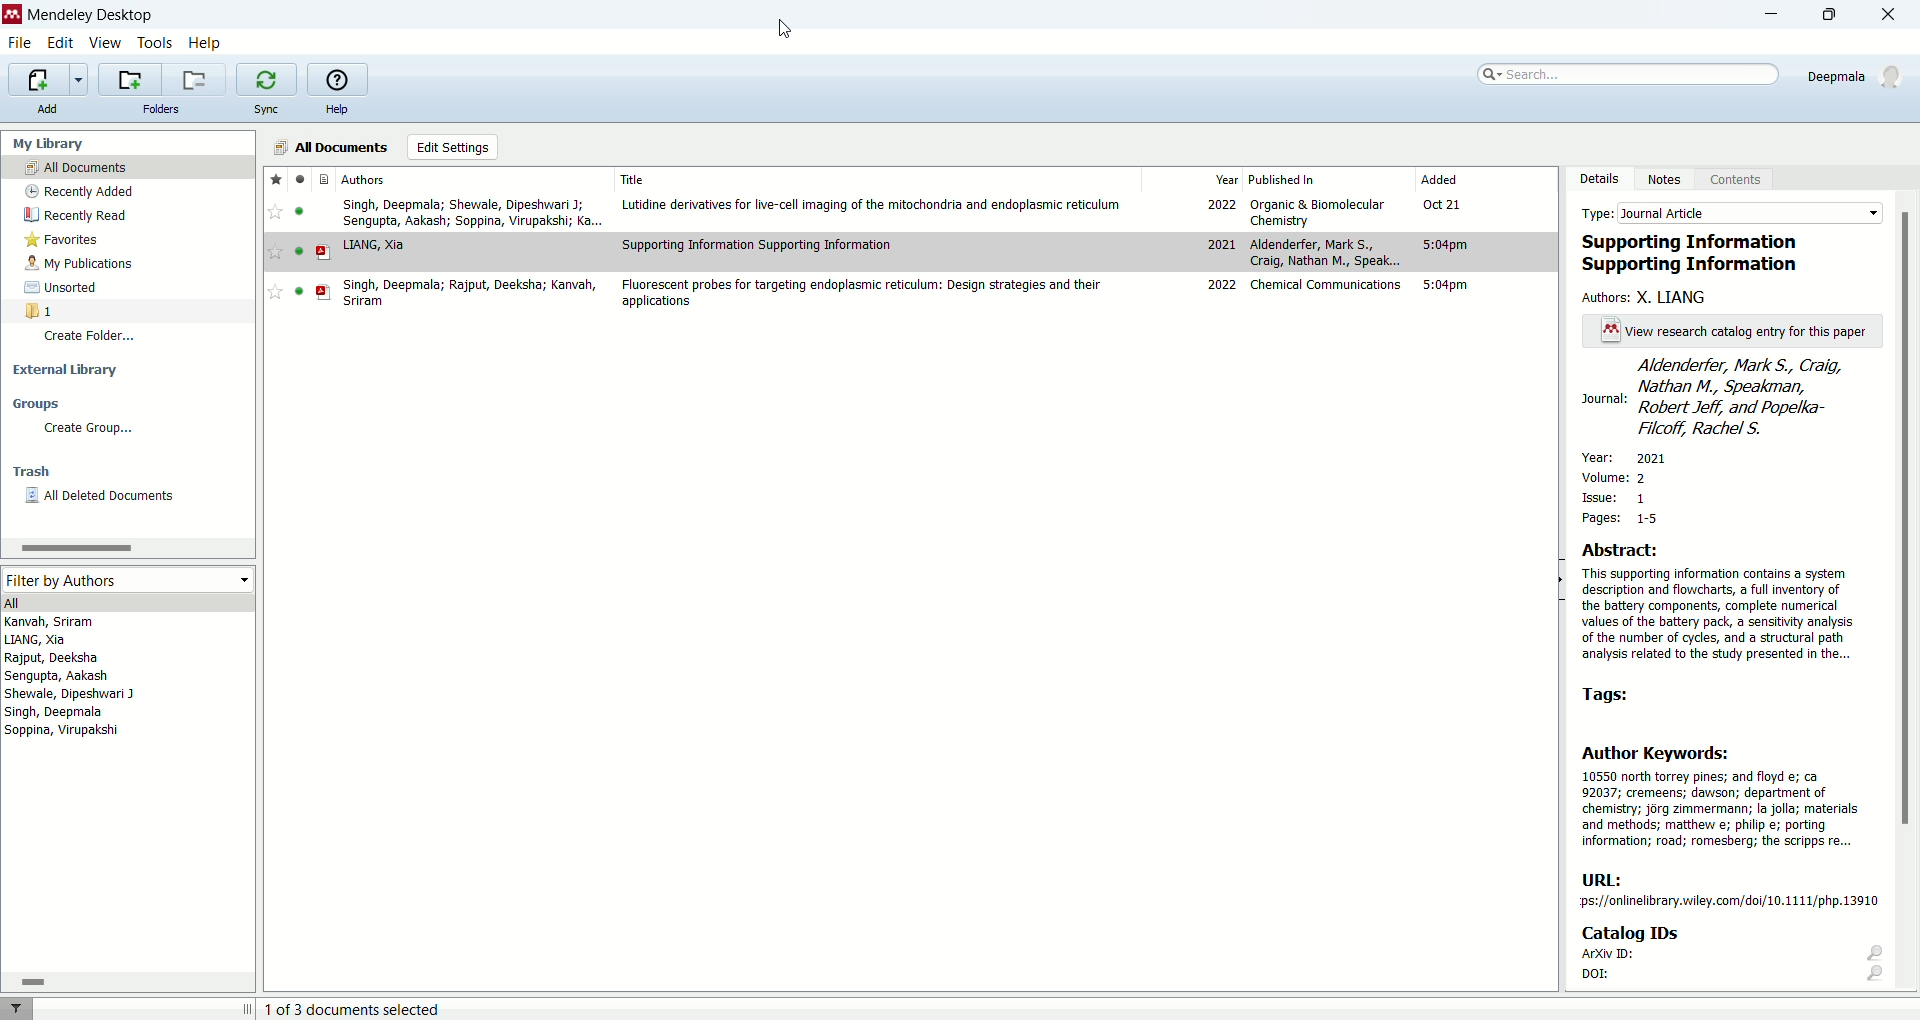 The width and height of the screenshot is (1920, 1020). Describe the element at coordinates (1730, 956) in the screenshot. I see `ArXiv ID: ` at that location.